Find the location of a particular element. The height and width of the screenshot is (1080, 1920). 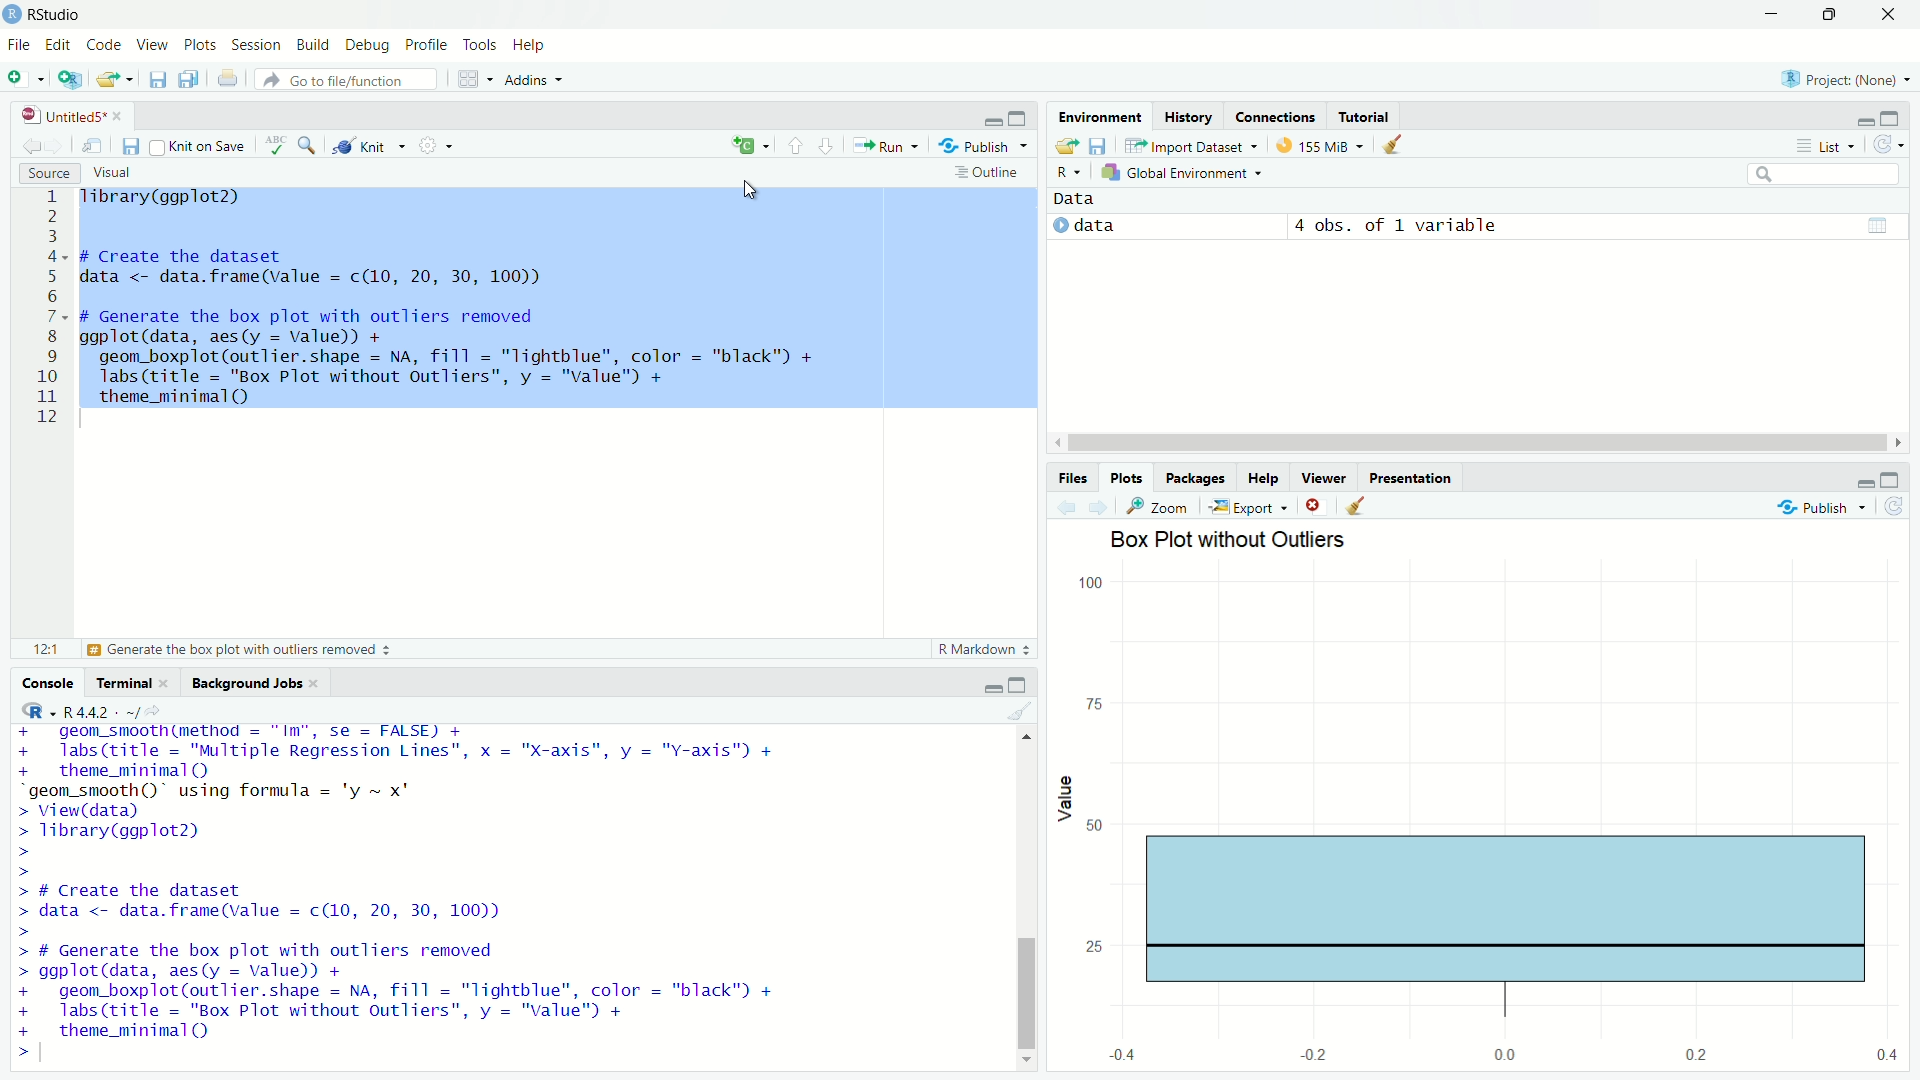

downward is located at coordinates (832, 147).